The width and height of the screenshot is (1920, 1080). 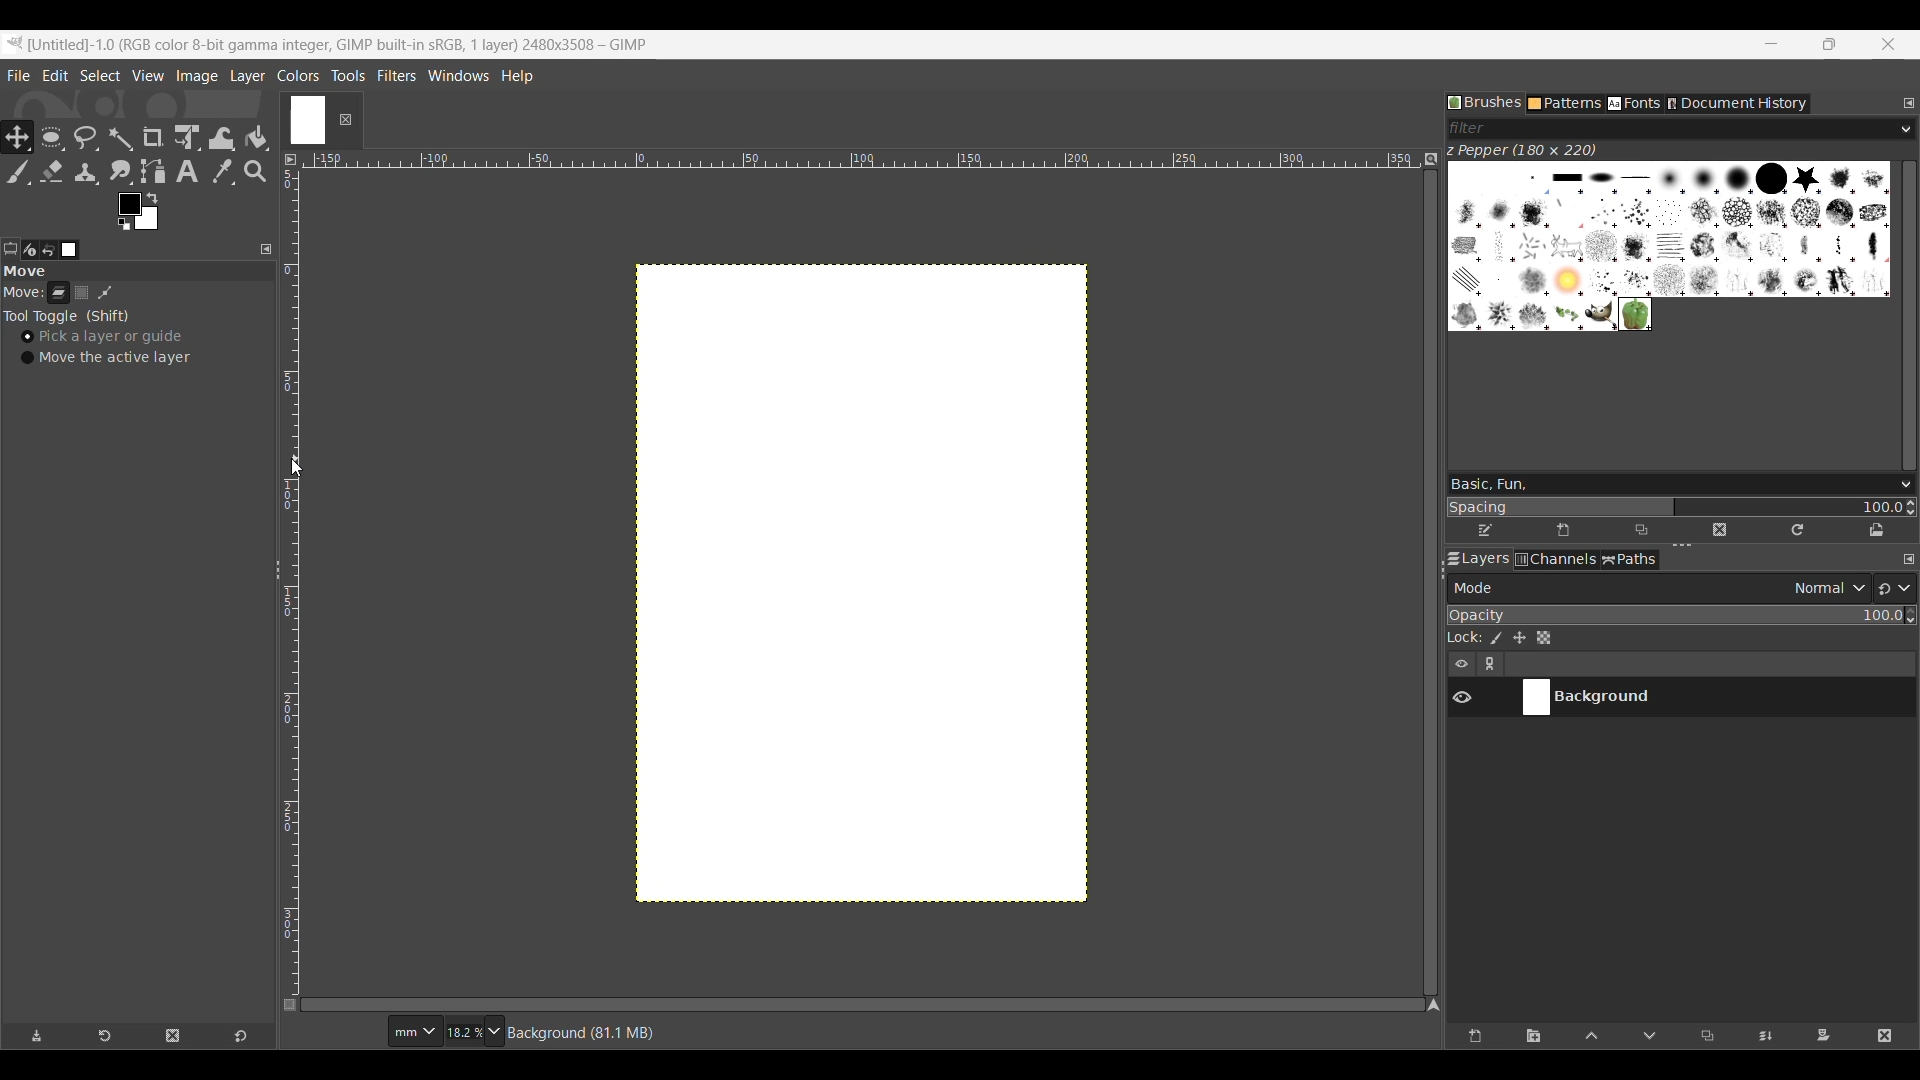 I want to click on Paths tab, so click(x=1630, y=559).